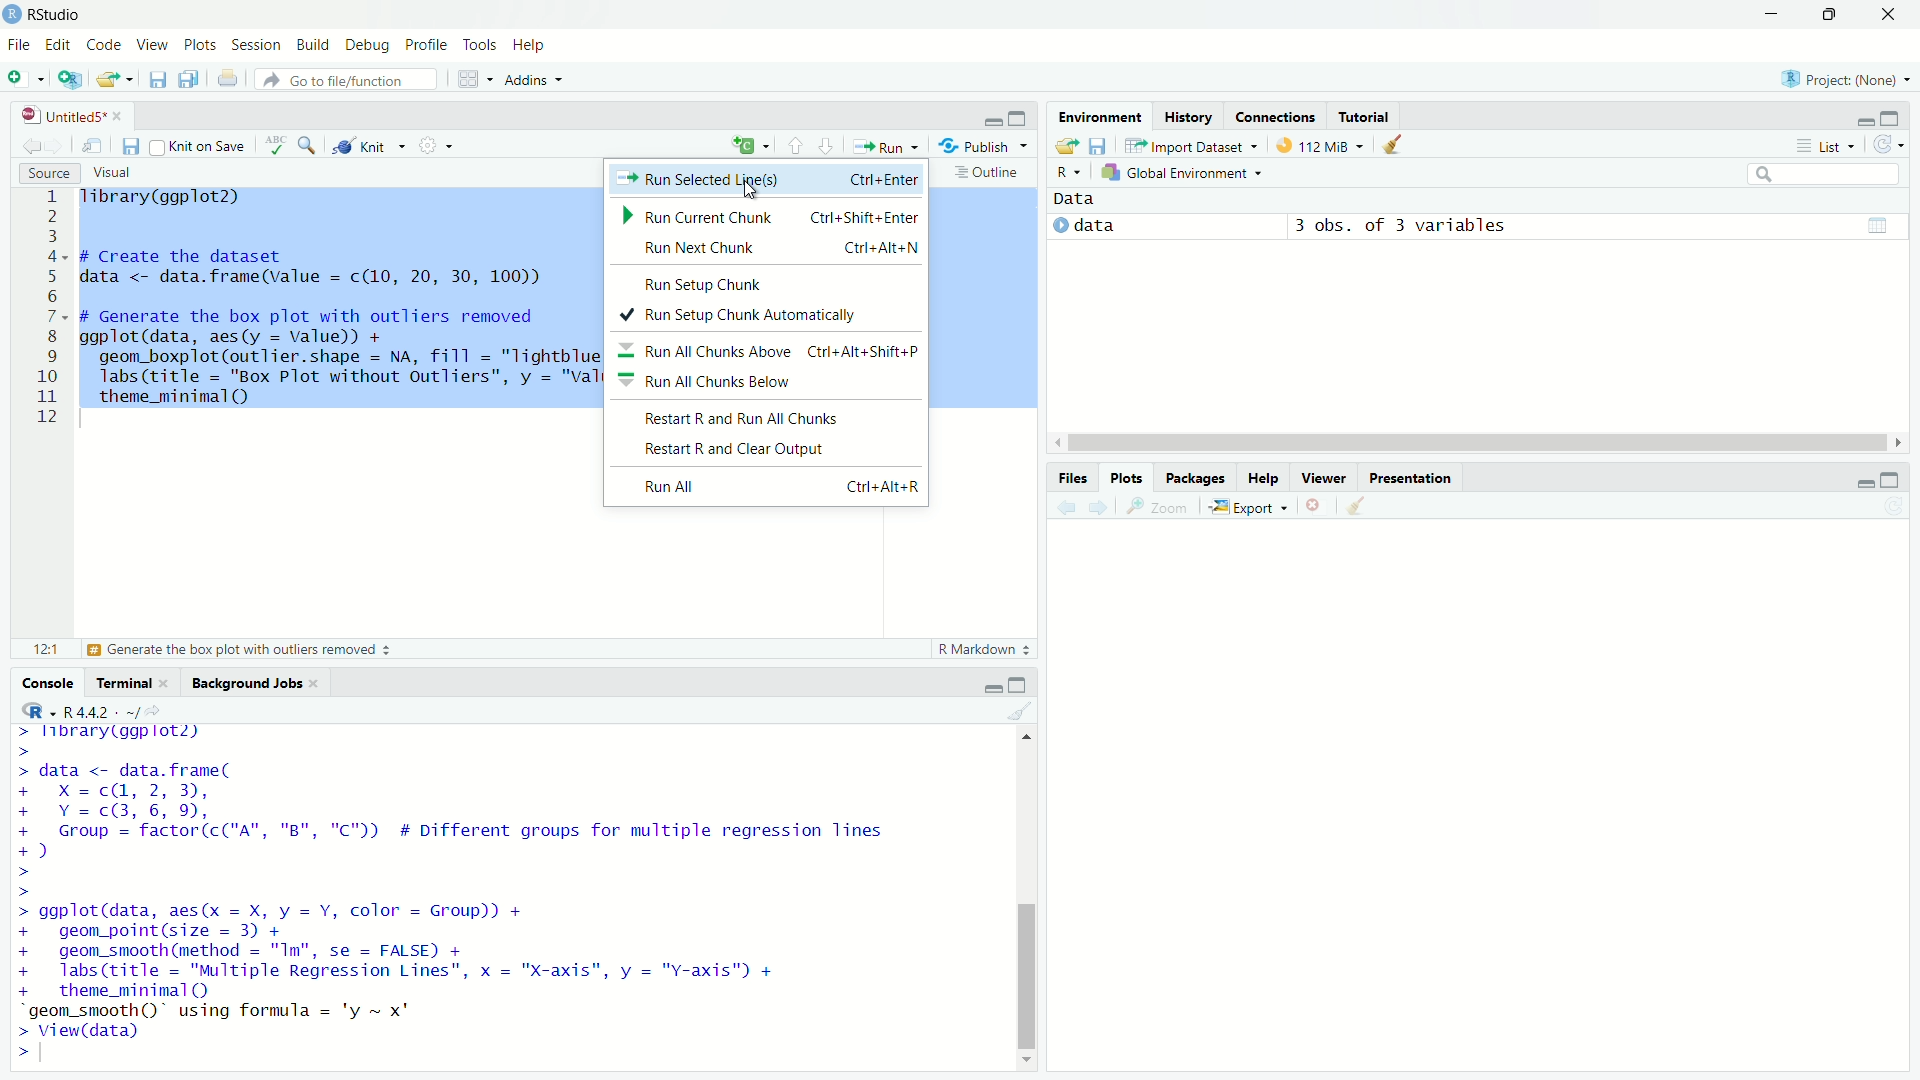 This screenshot has width=1920, height=1080. Describe the element at coordinates (1120, 477) in the screenshot. I see `Plots` at that location.